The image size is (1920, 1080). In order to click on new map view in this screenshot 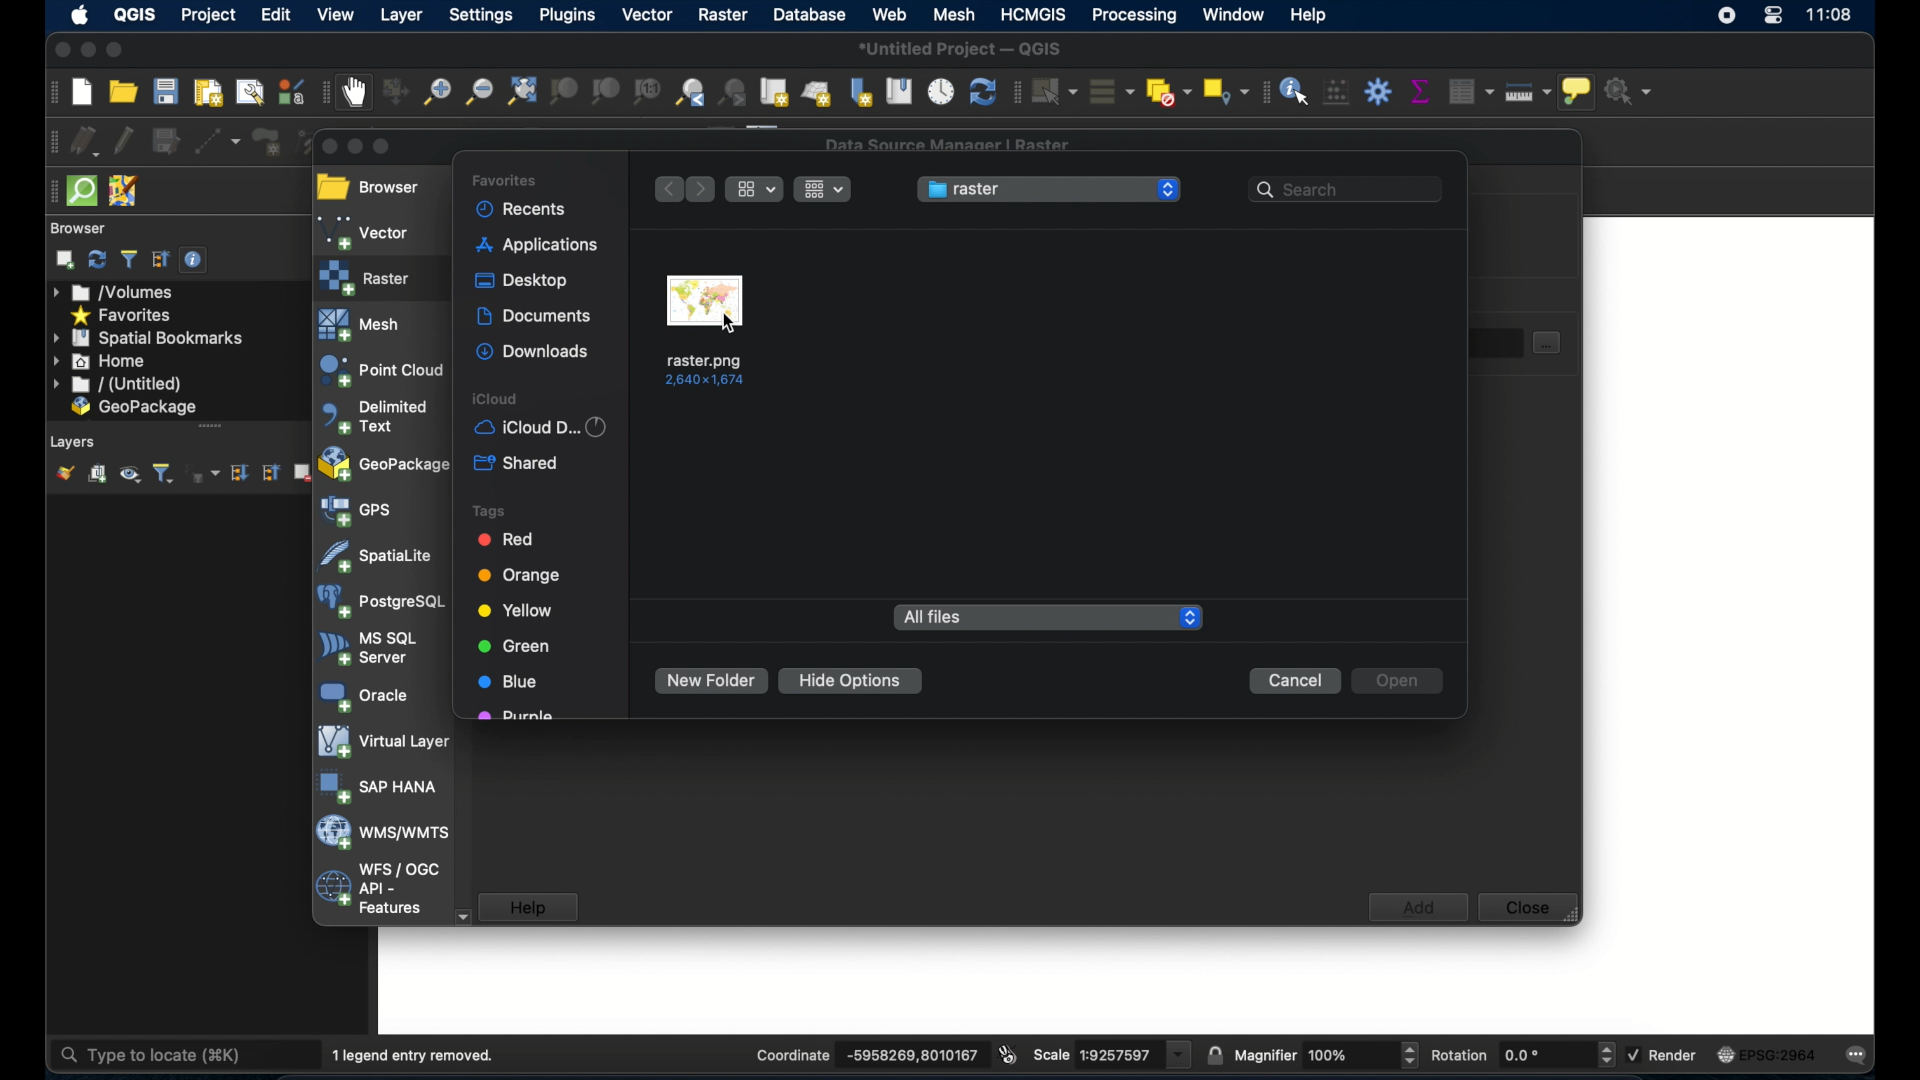, I will do `click(776, 92)`.